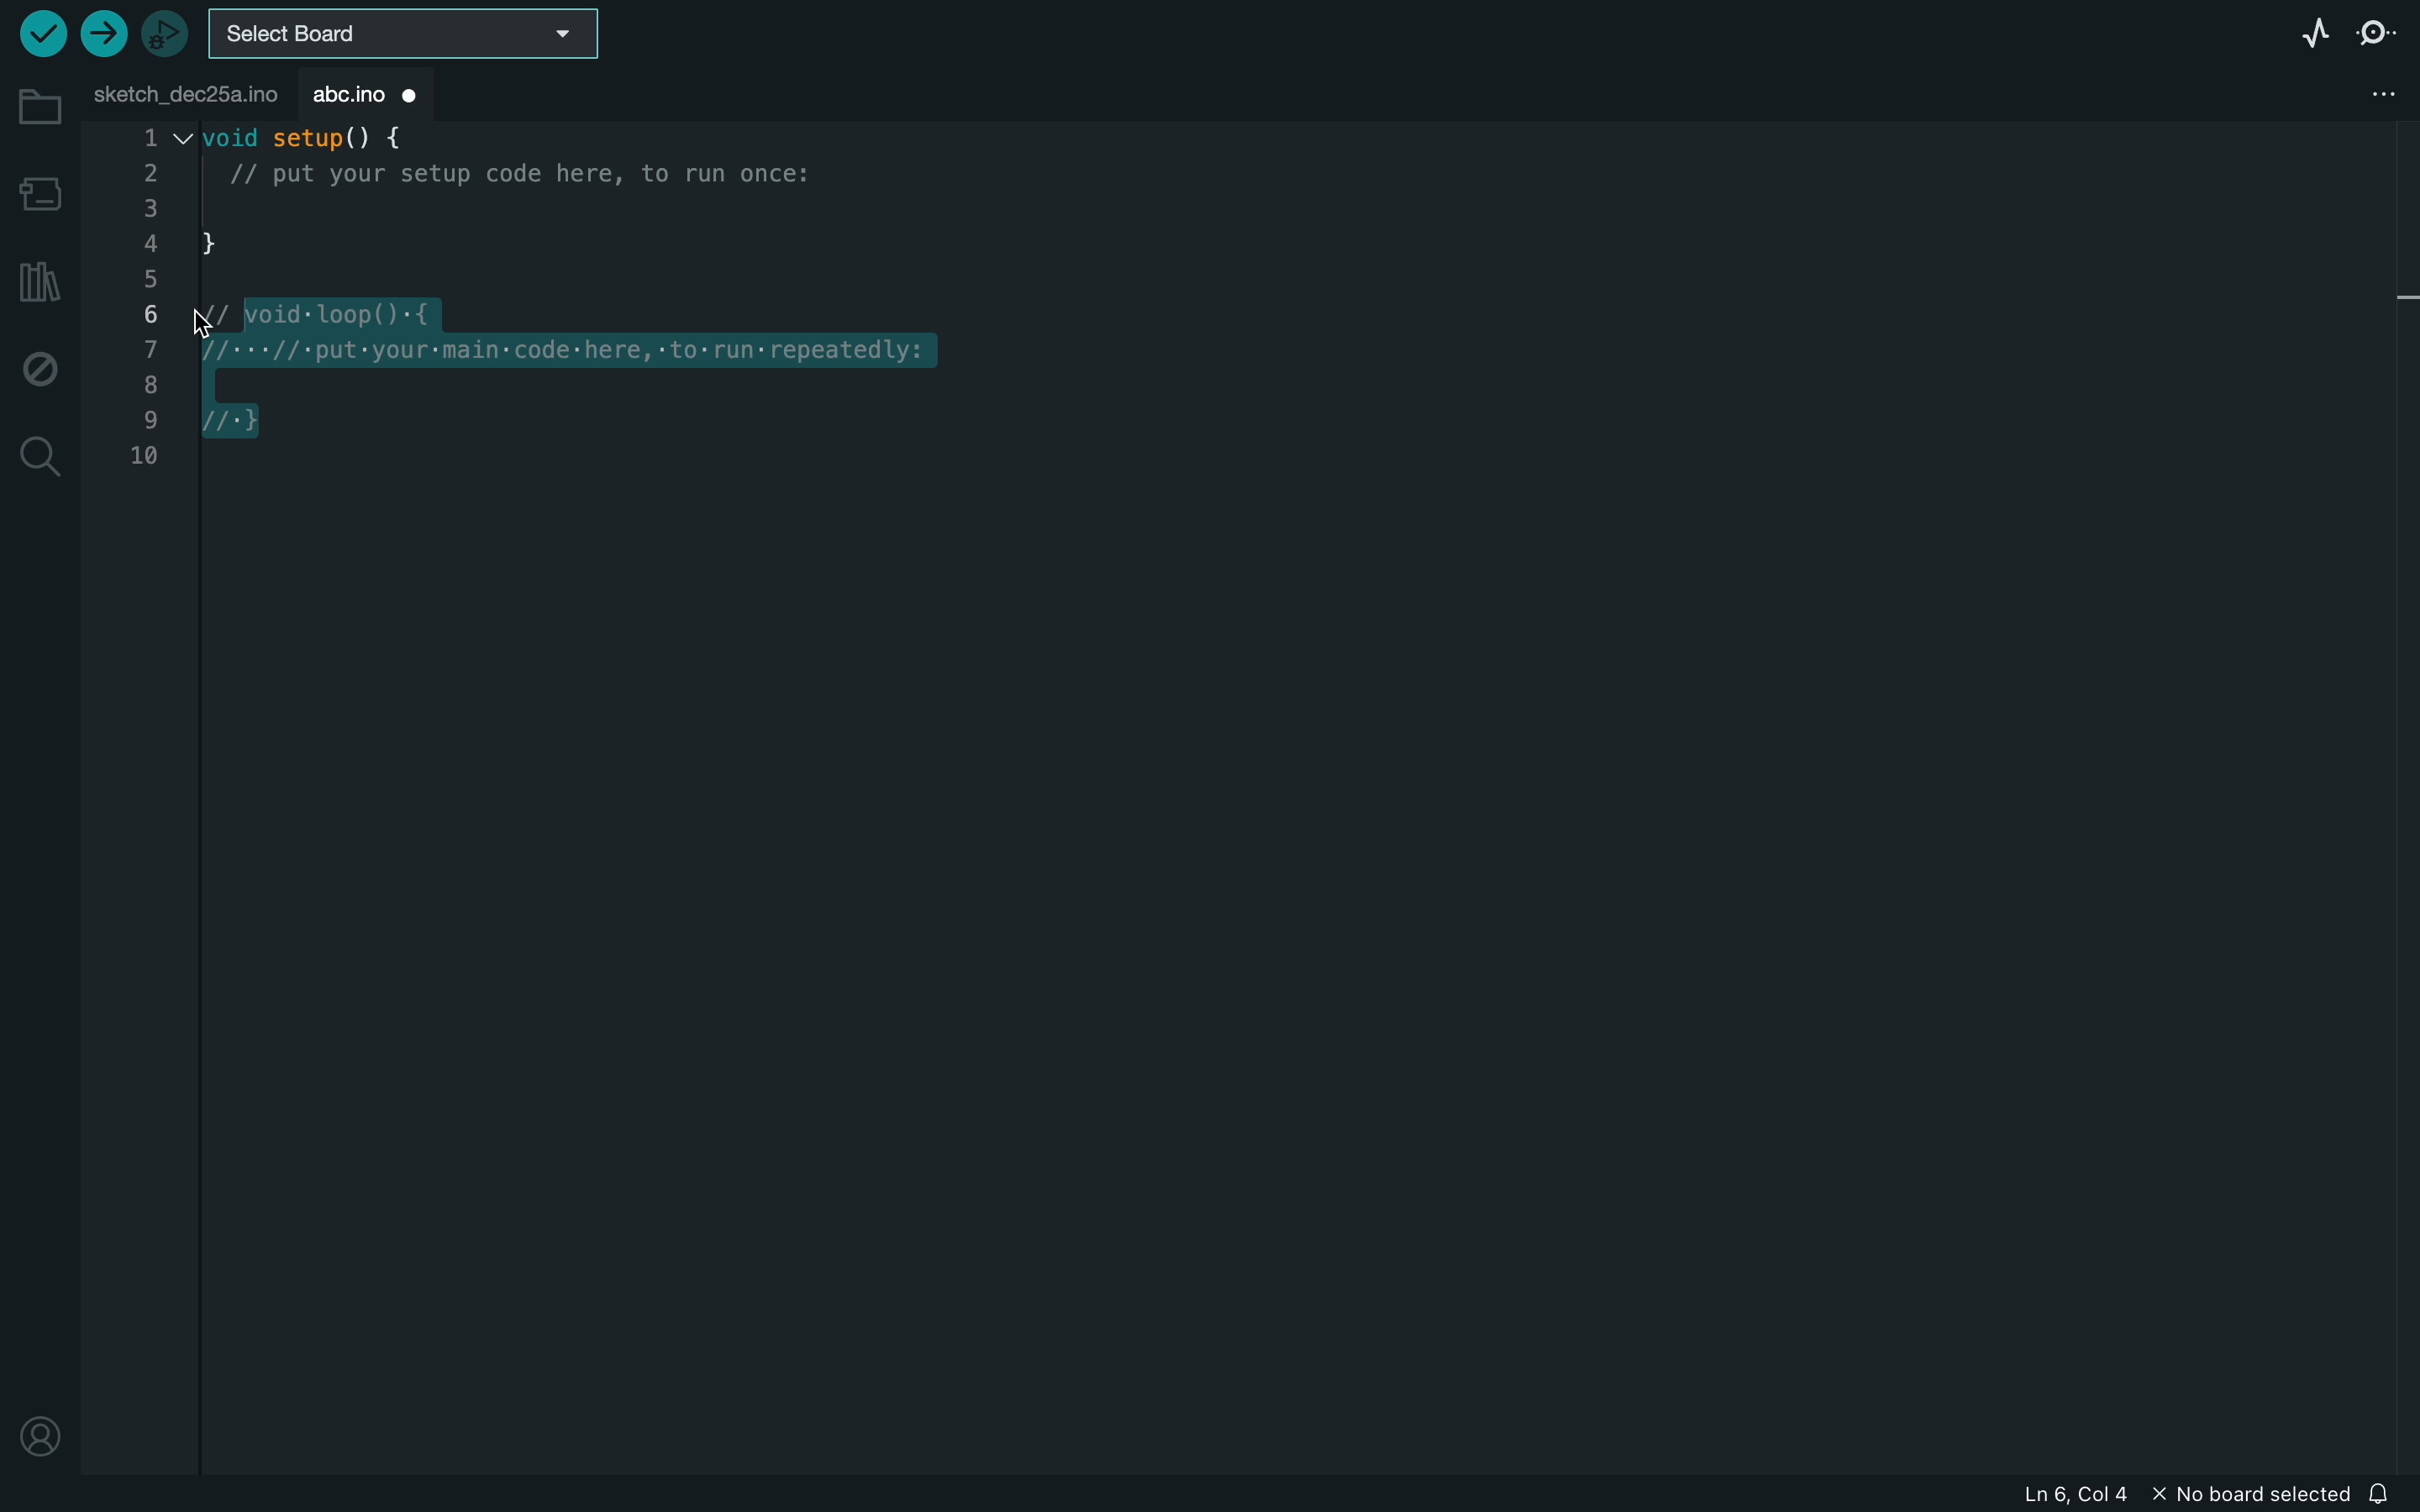 The width and height of the screenshot is (2420, 1512). Describe the element at coordinates (2313, 32) in the screenshot. I see `serial  plotter` at that location.